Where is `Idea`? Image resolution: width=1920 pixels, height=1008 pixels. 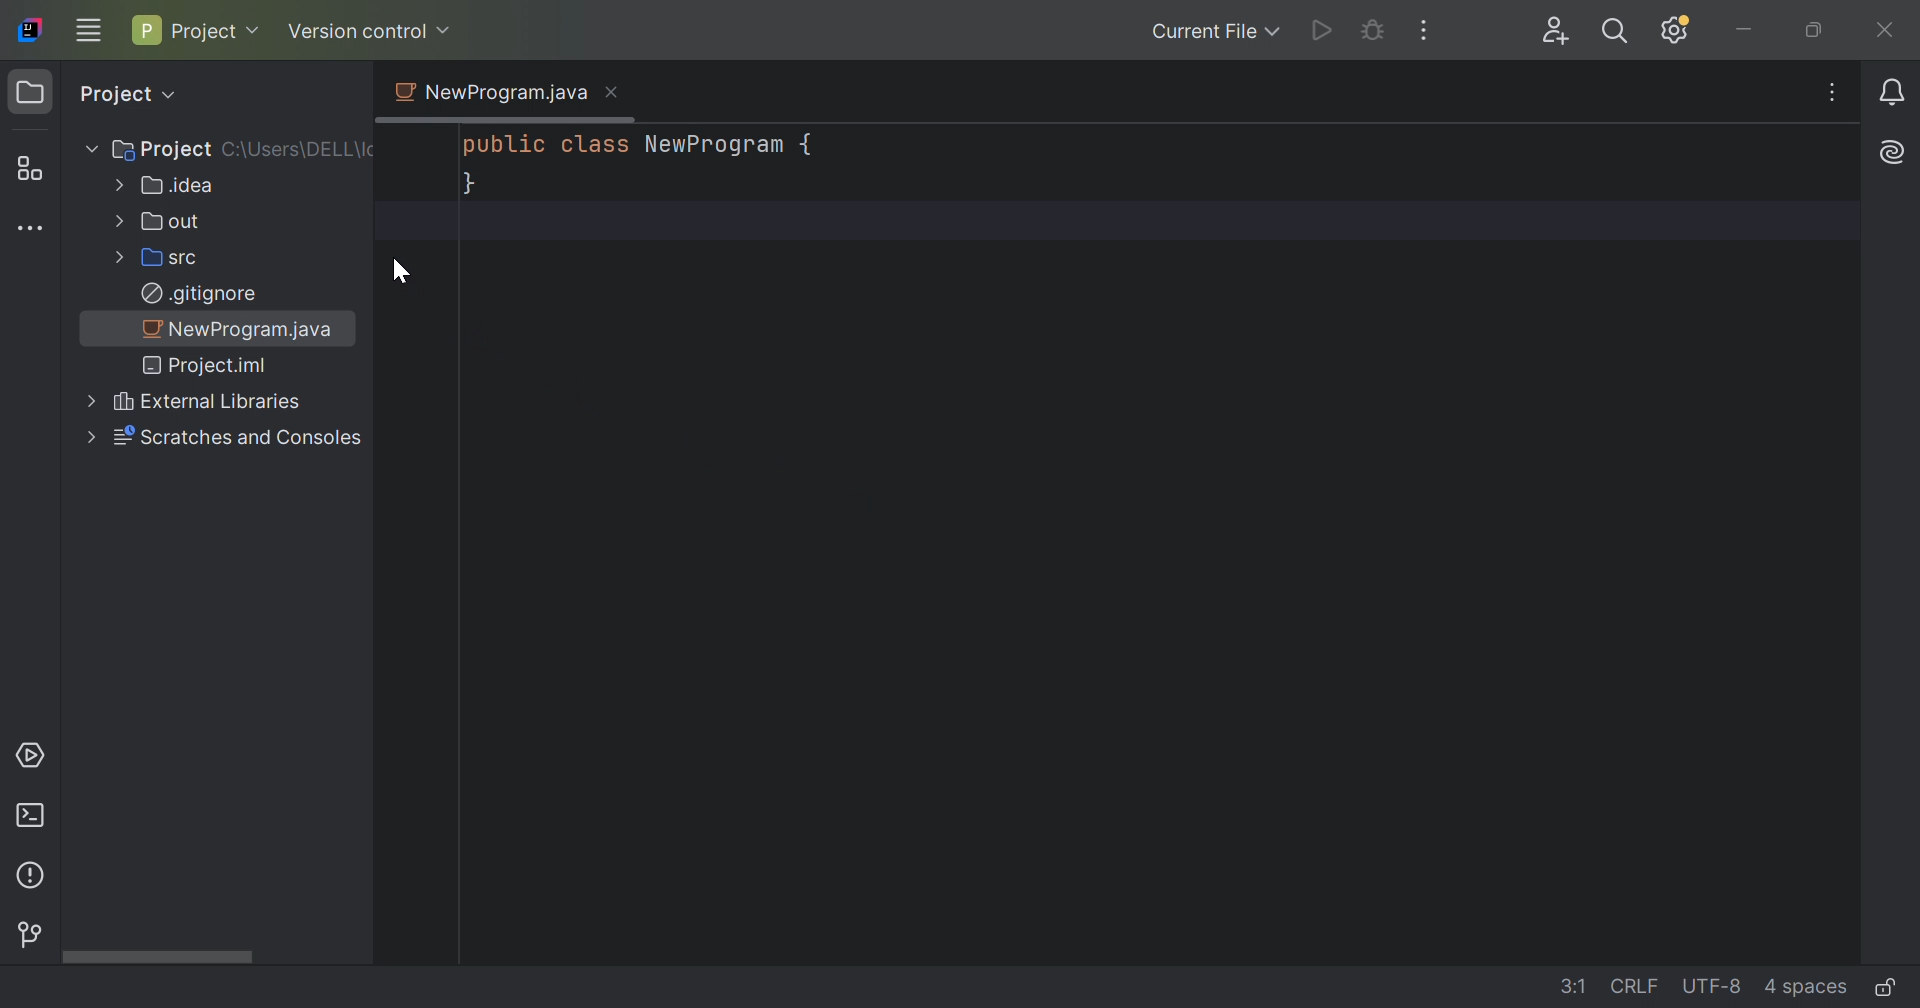 Idea is located at coordinates (178, 185).